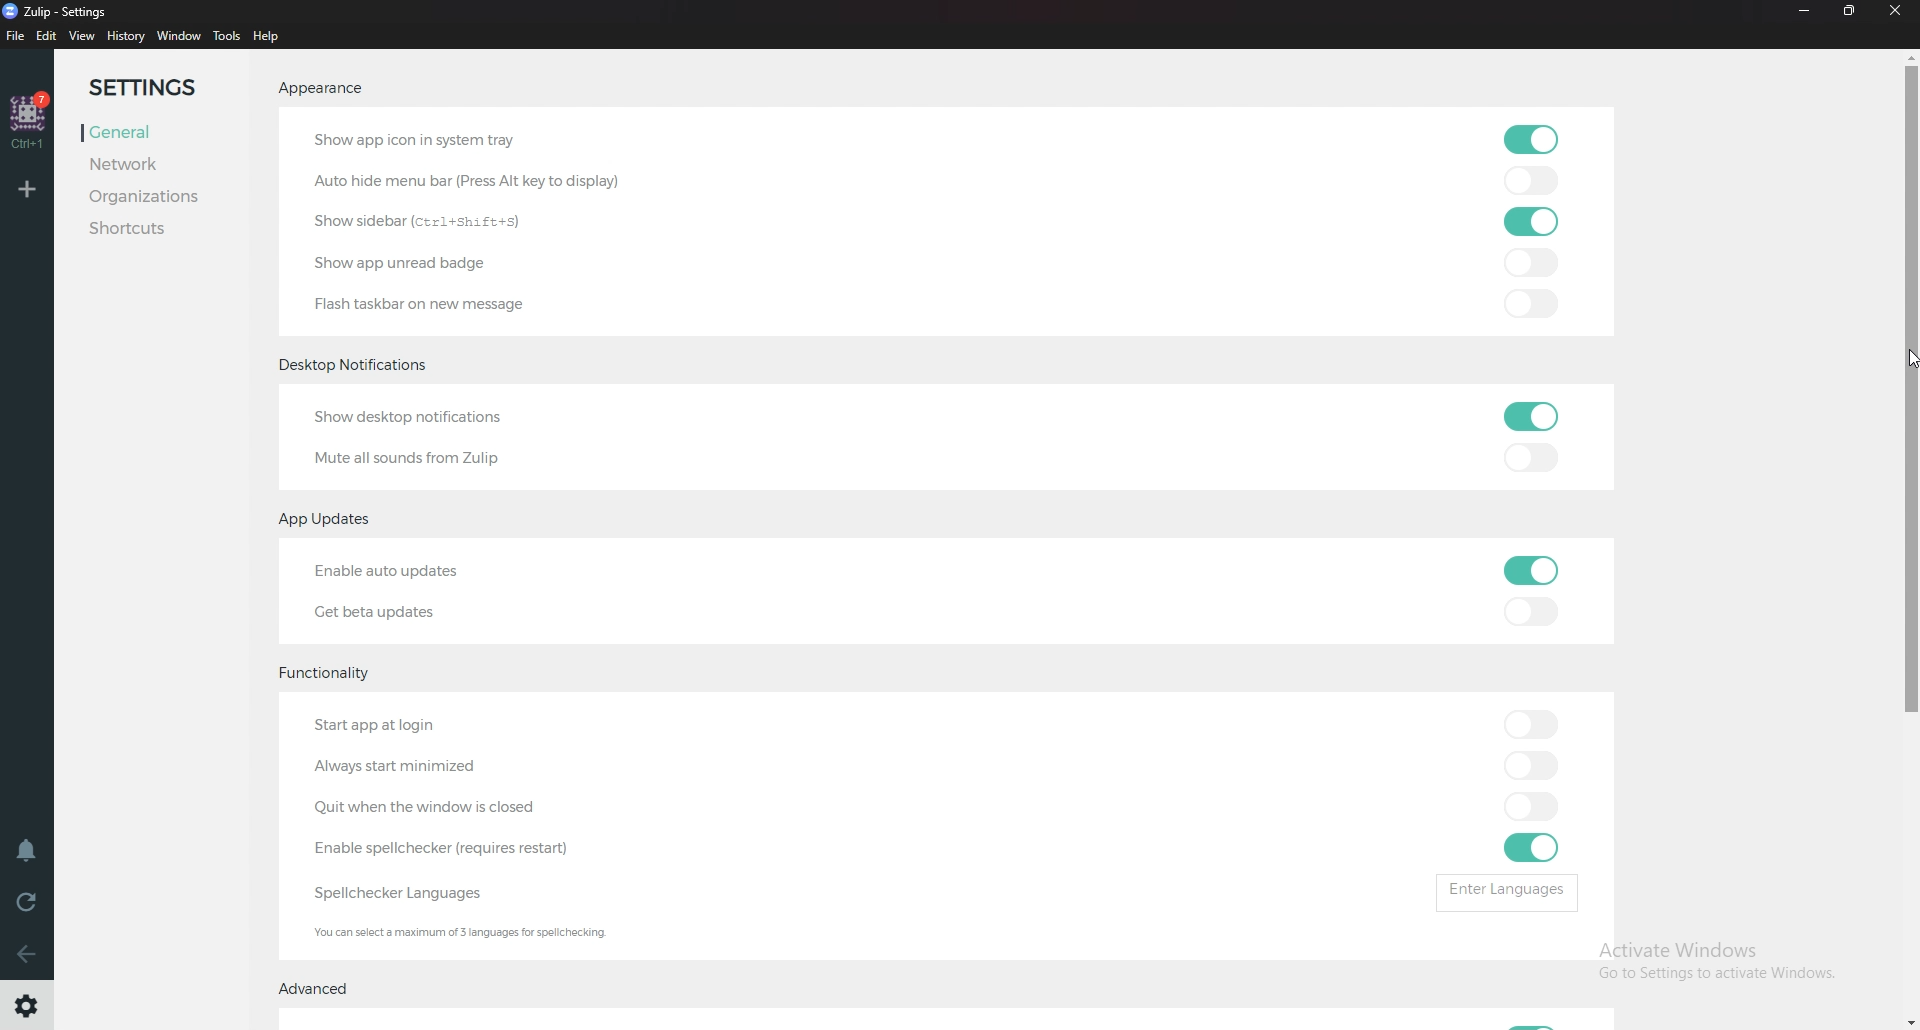 The width and height of the screenshot is (1920, 1030). What do you see at coordinates (344, 87) in the screenshot?
I see `Appearance` at bounding box center [344, 87].